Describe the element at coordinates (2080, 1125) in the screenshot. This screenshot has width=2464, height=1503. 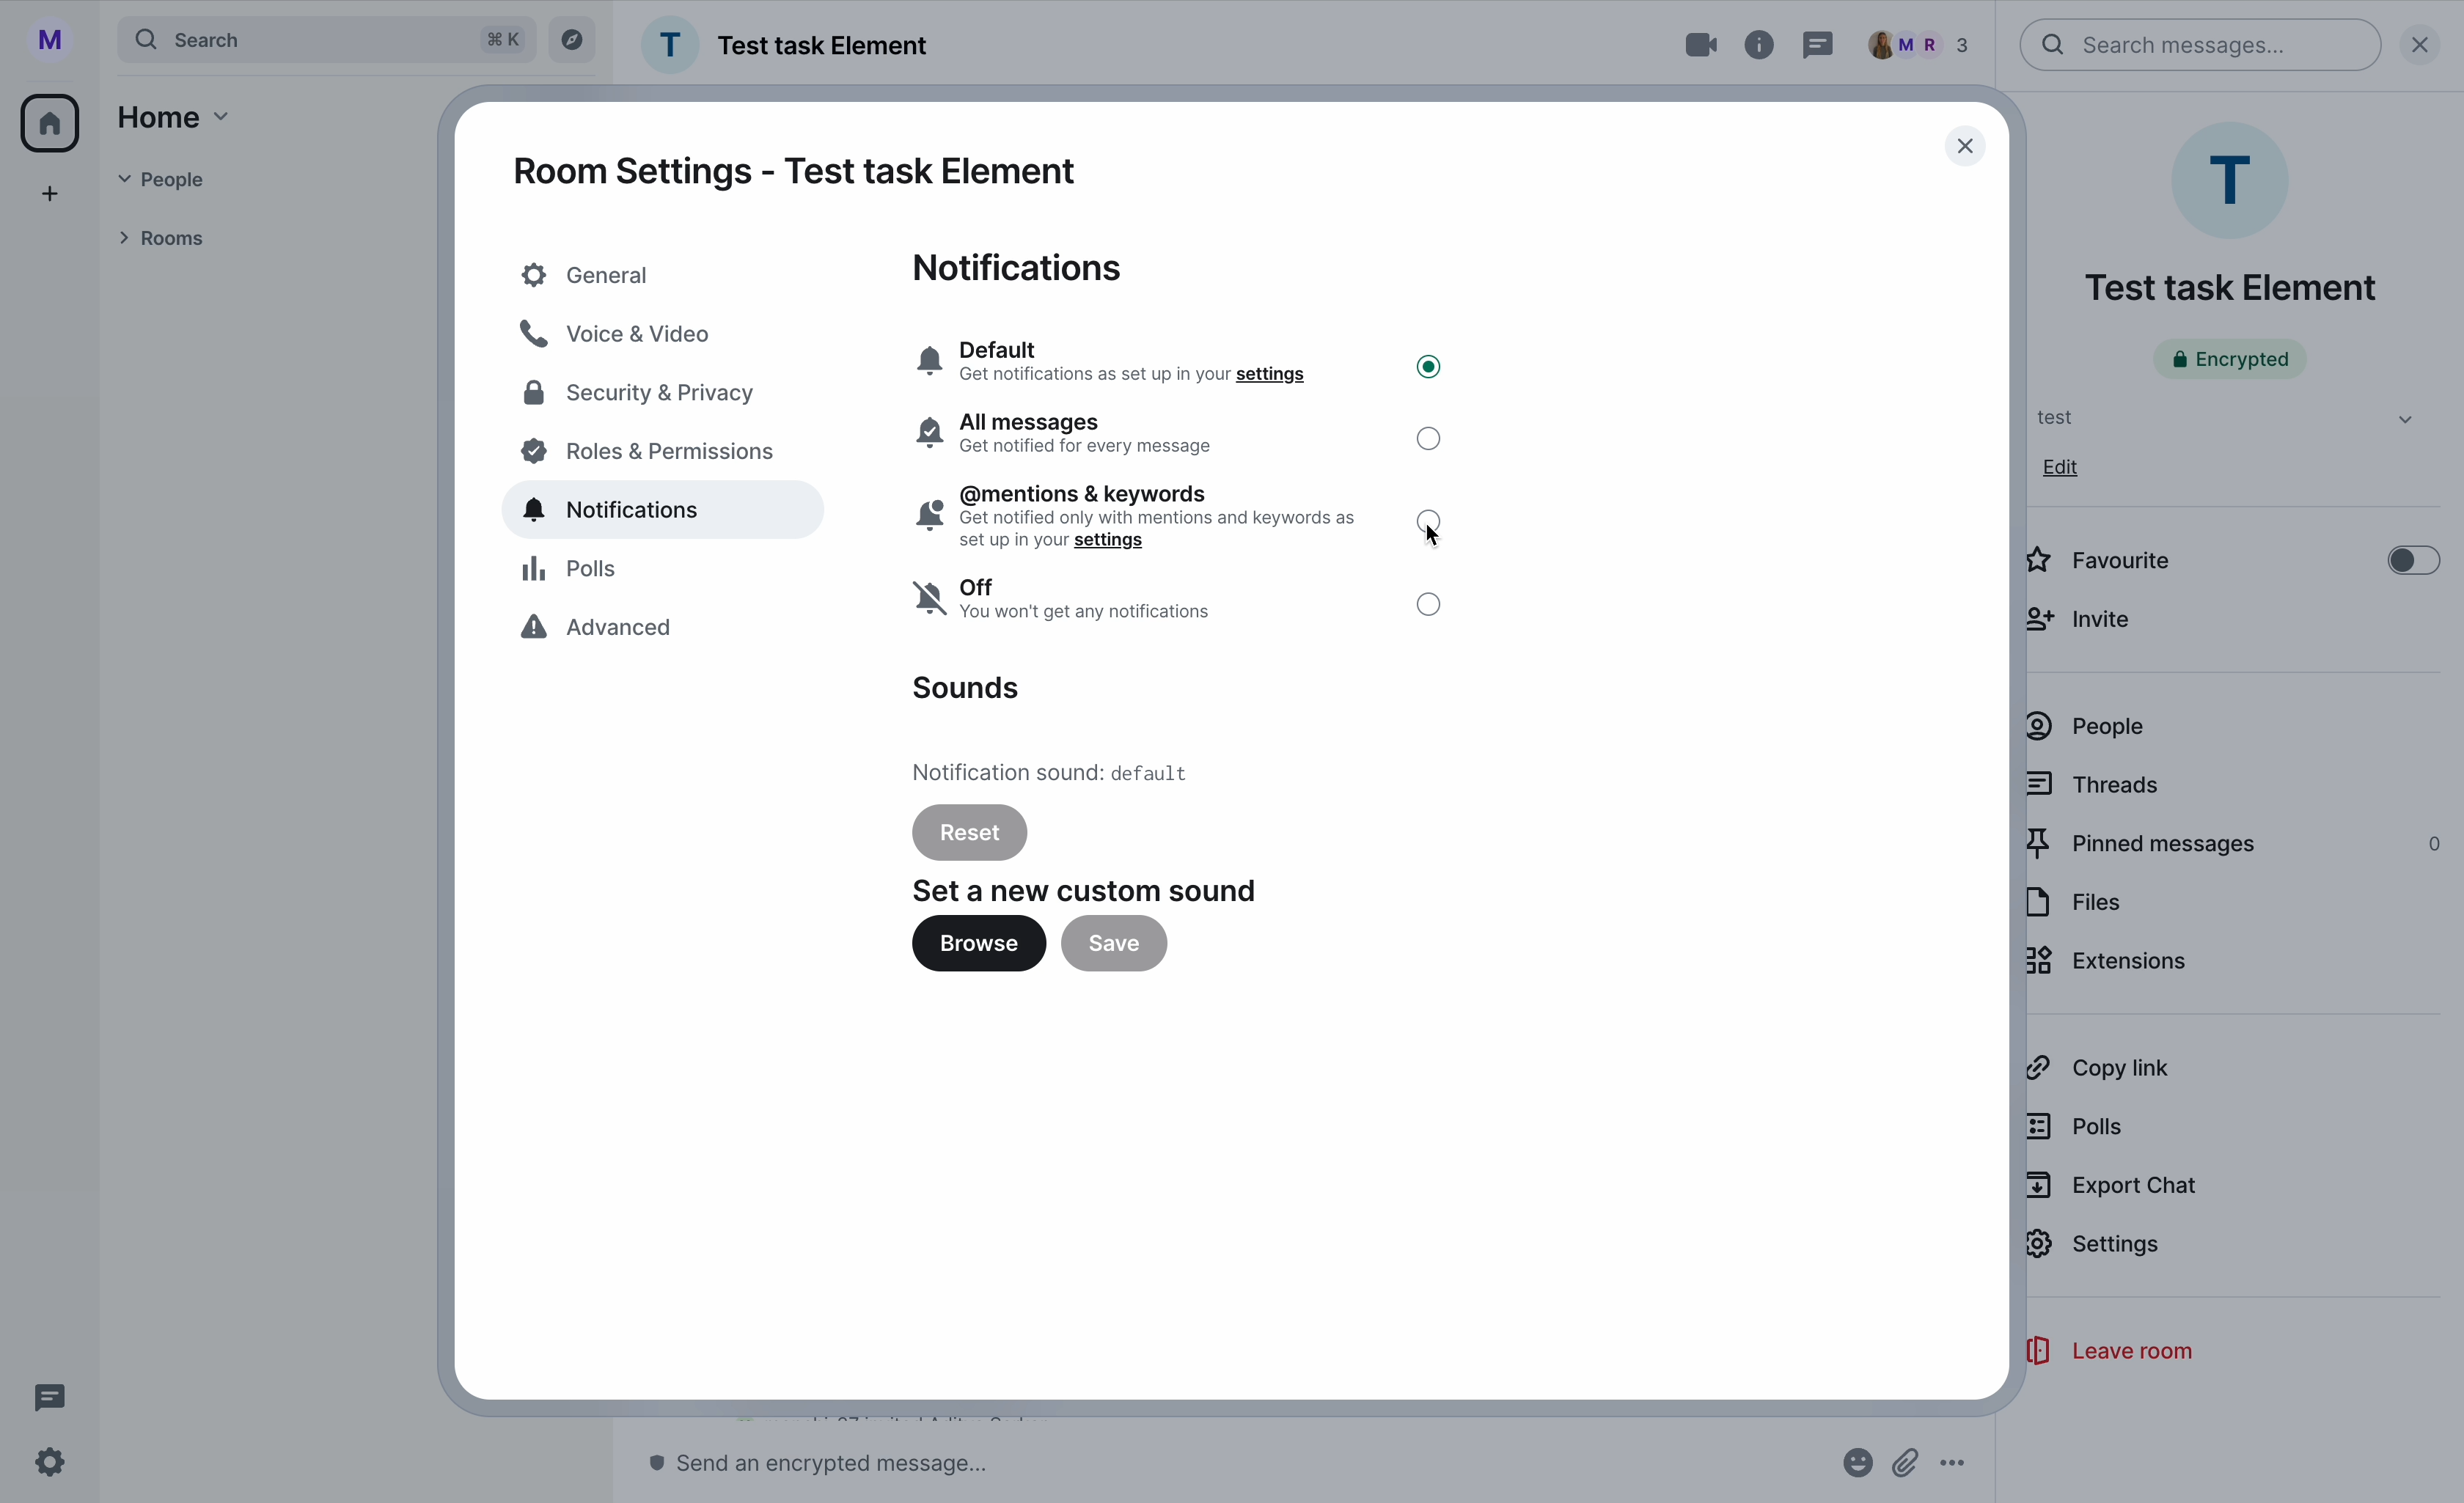
I see `polls` at that location.